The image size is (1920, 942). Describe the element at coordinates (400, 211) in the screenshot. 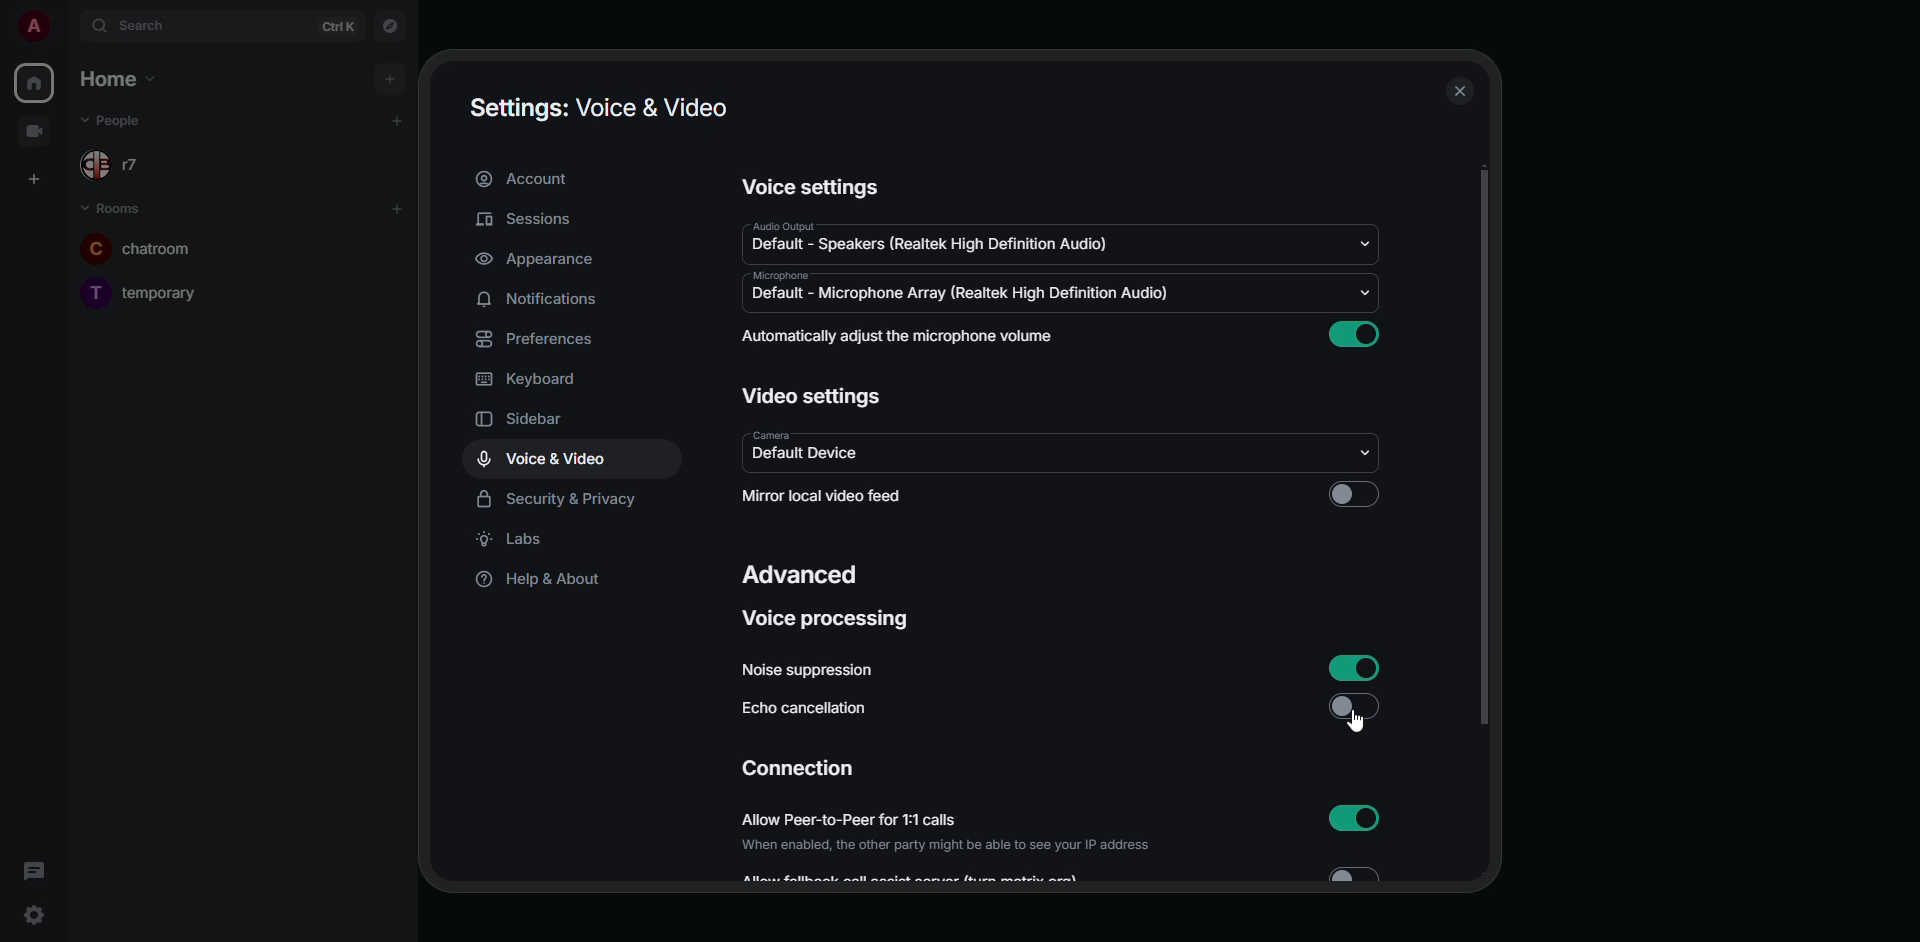

I see `add` at that location.